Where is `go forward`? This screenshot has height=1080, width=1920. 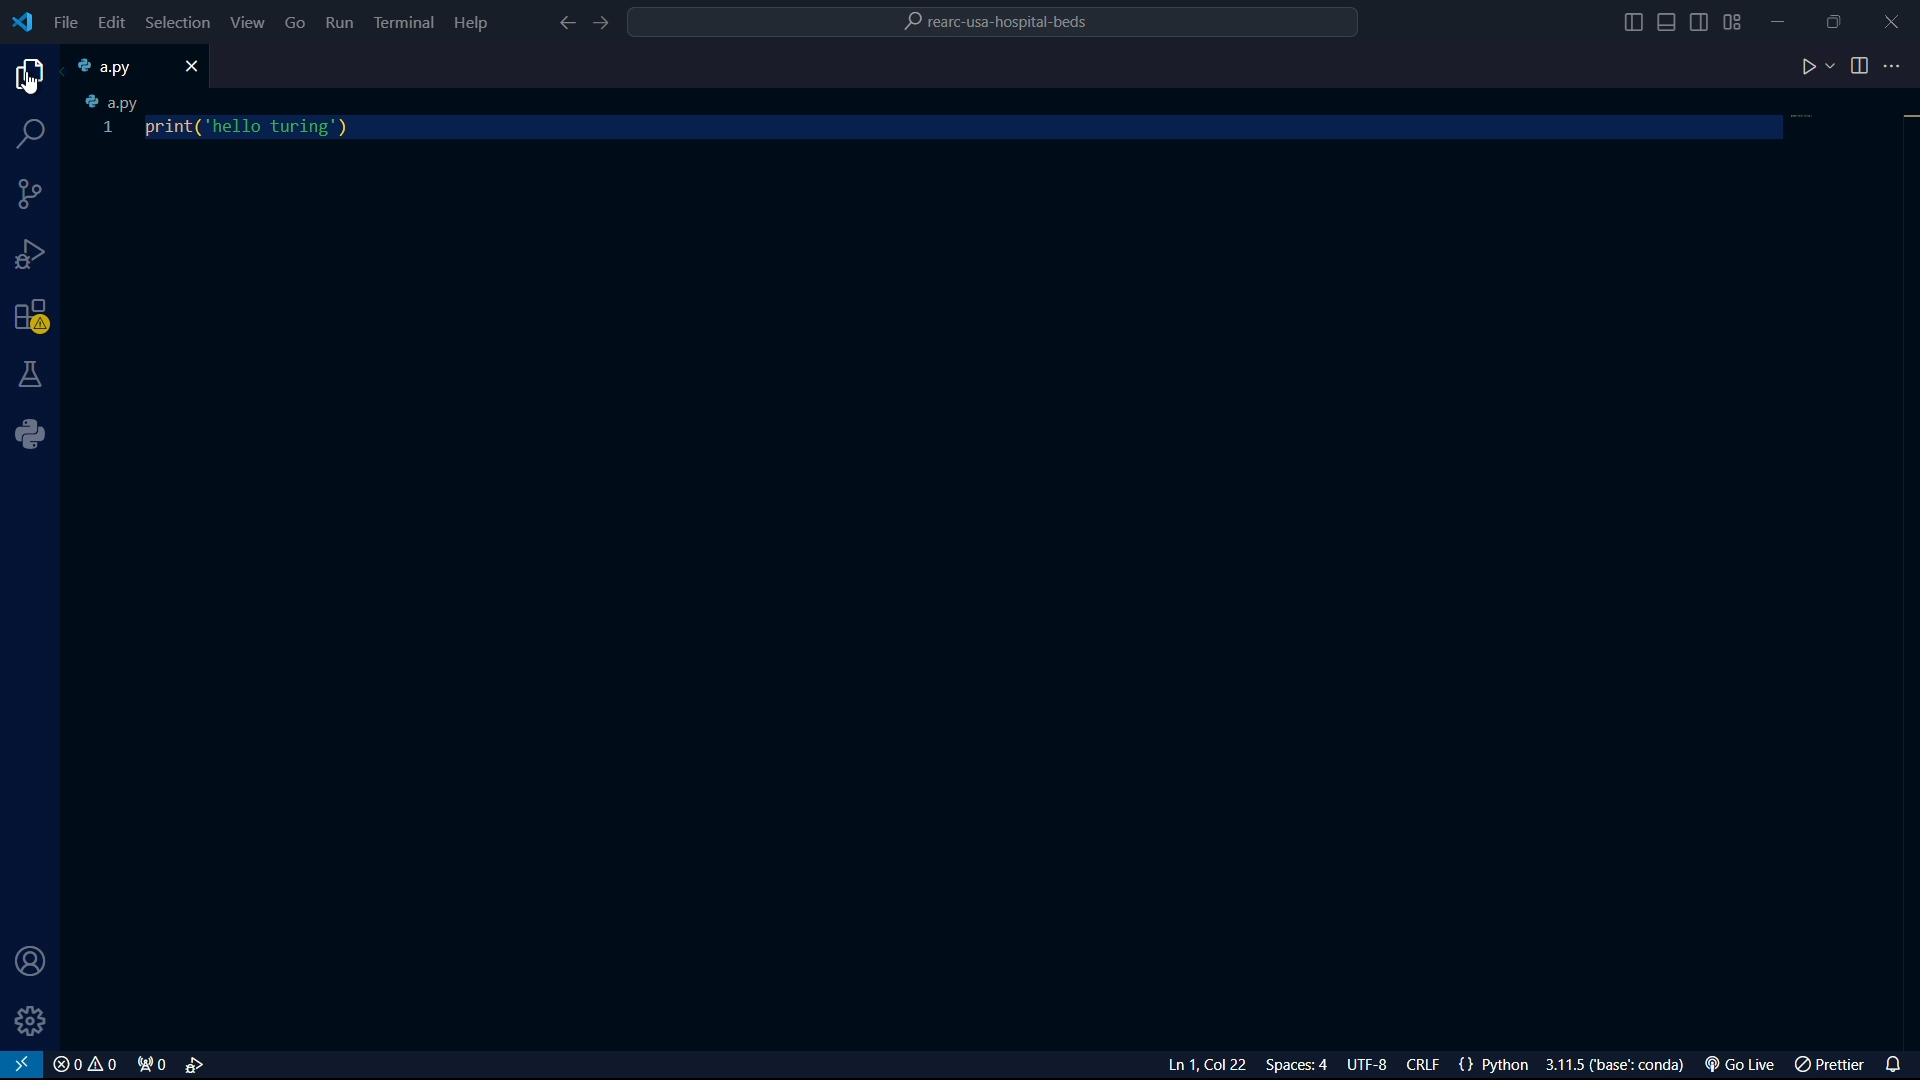 go forward is located at coordinates (600, 23).